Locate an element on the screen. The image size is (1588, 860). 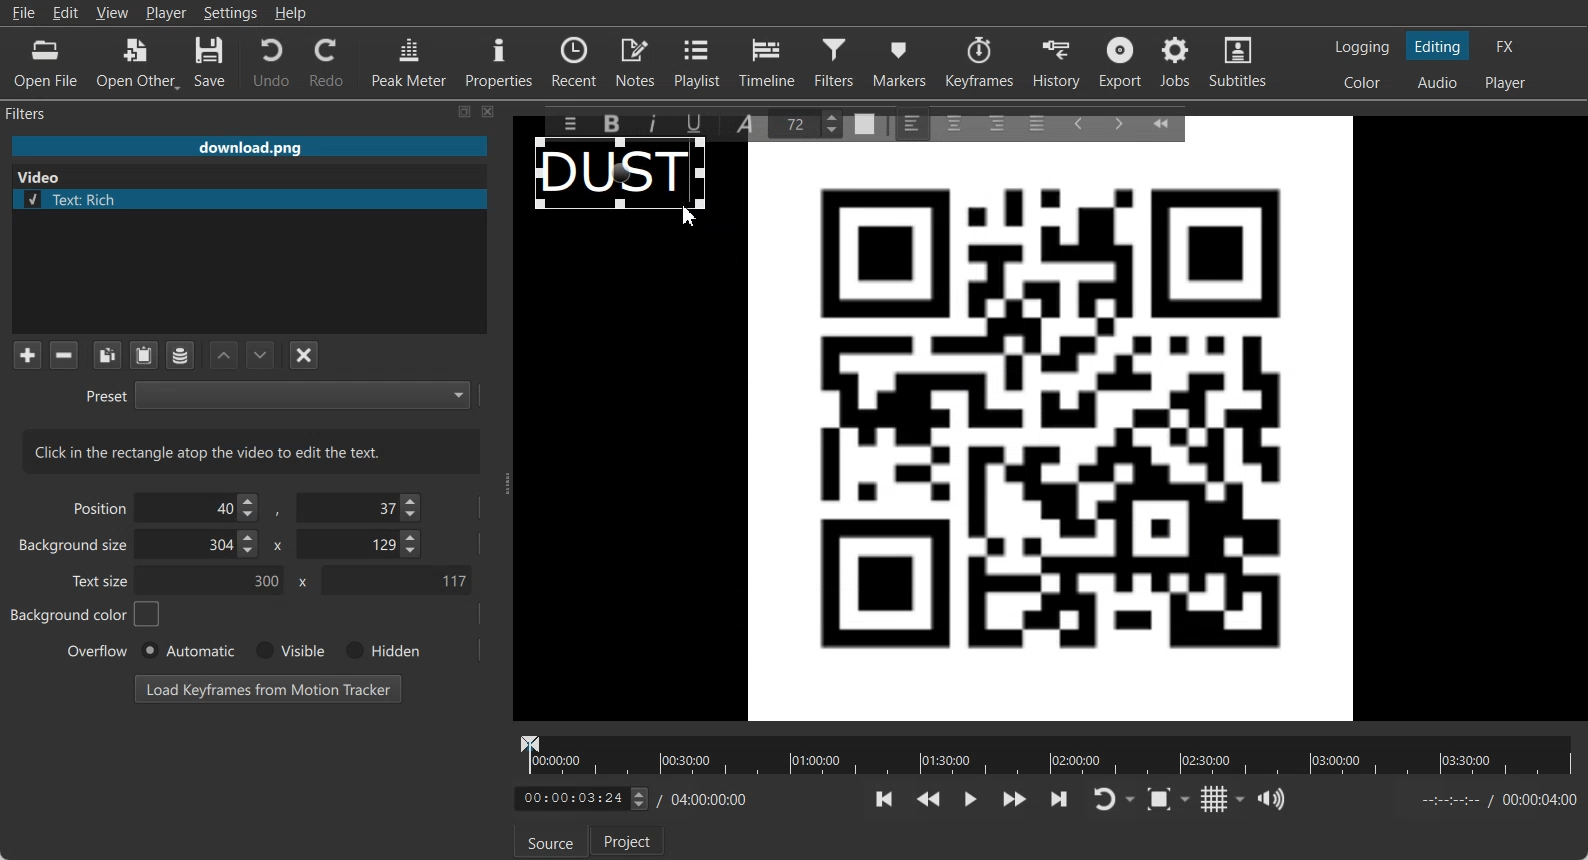
Visible is located at coordinates (288, 651).